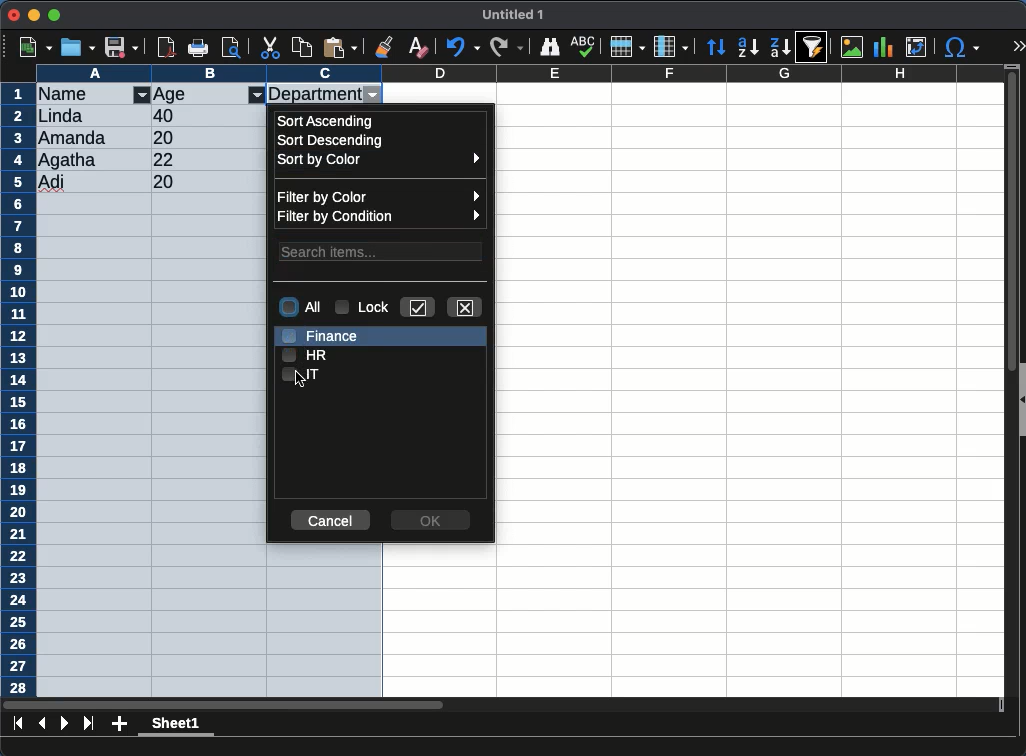 This screenshot has height=756, width=1026. I want to click on clear formatting, so click(418, 46).